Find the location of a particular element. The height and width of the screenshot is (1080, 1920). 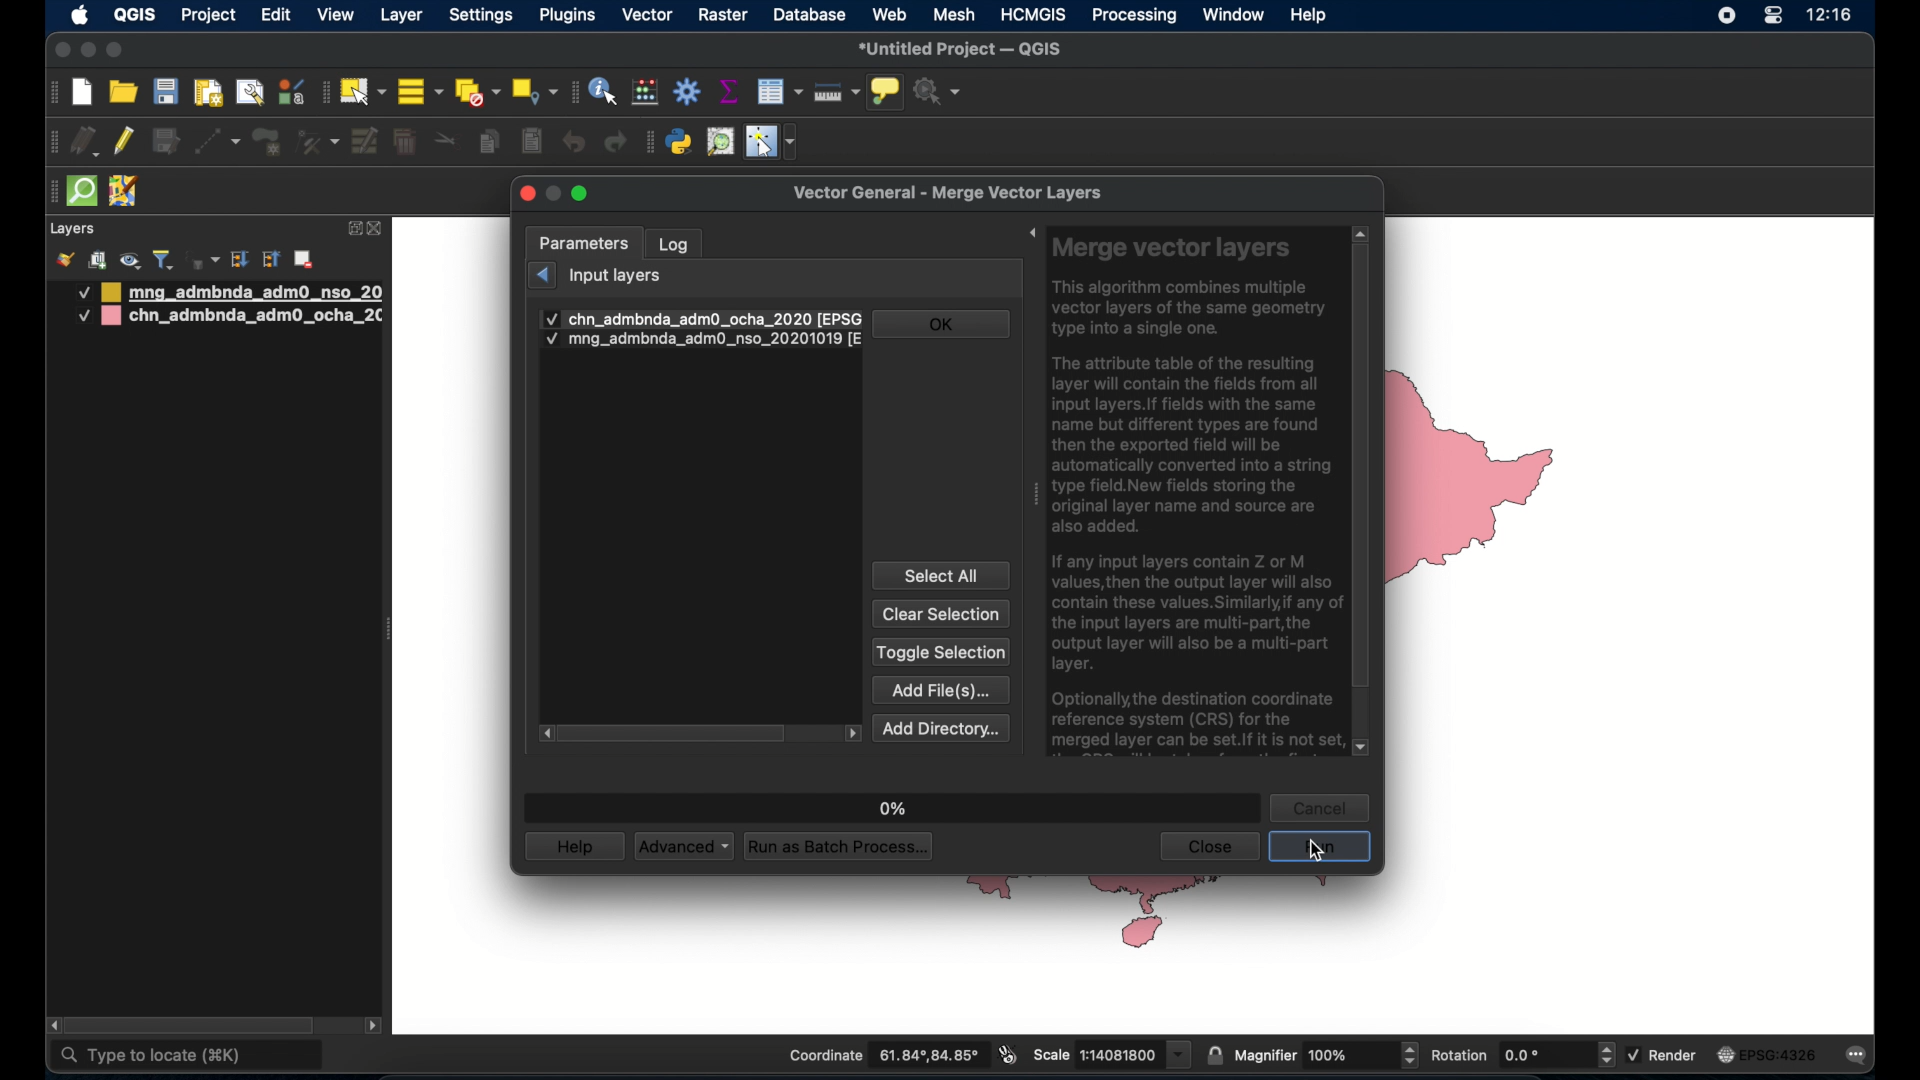

quick som is located at coordinates (80, 192).